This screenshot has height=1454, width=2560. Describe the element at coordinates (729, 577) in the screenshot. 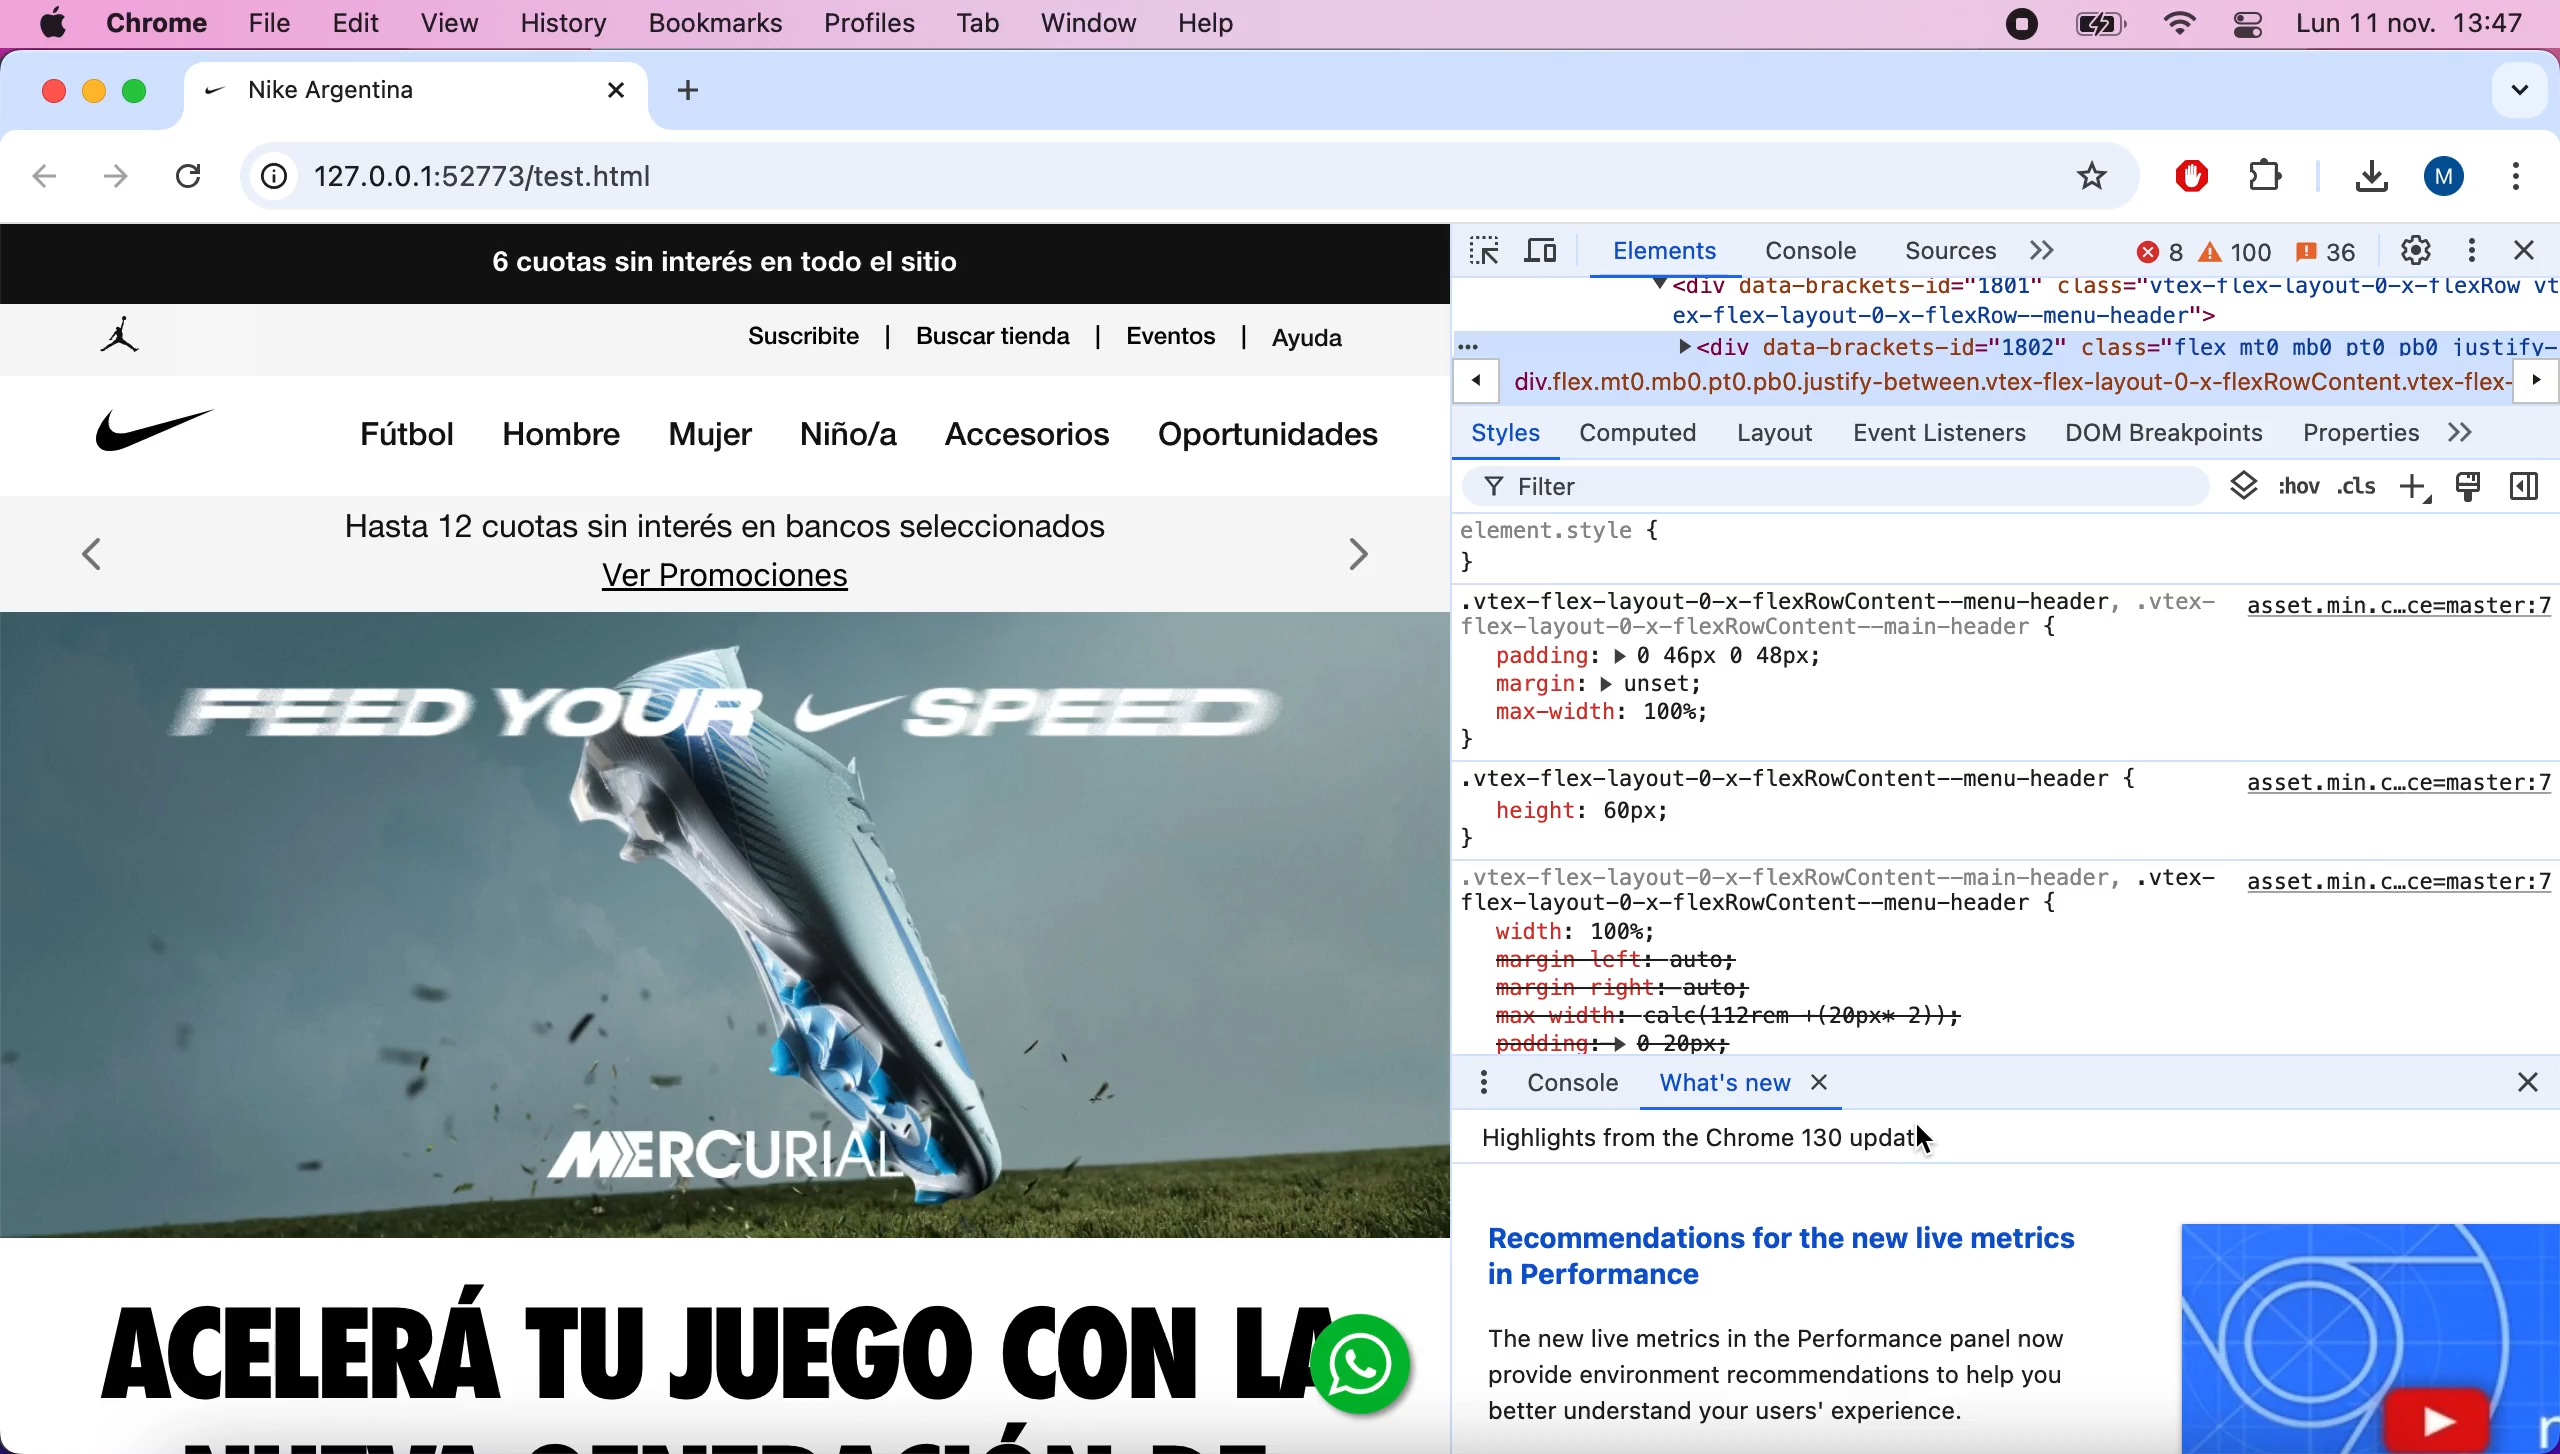

I see `View Promotions` at that location.